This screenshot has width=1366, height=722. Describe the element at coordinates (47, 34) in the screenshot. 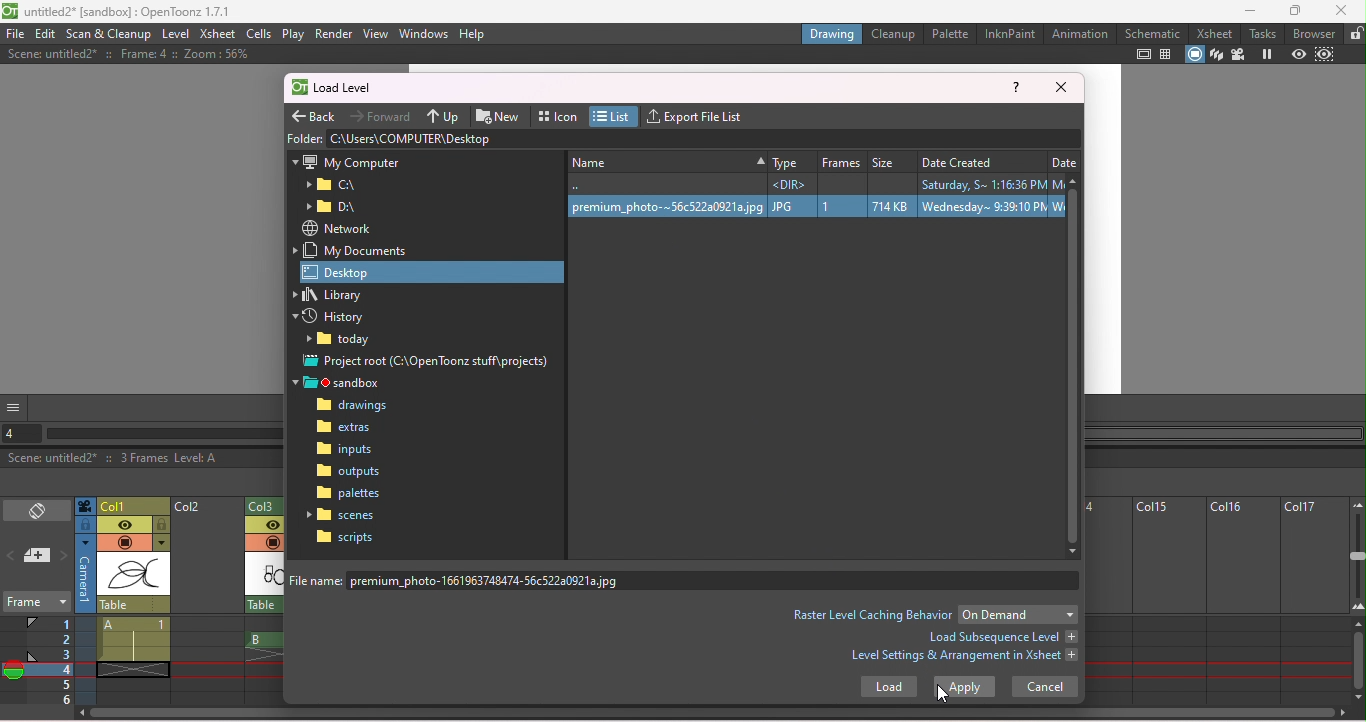

I see `Edit` at that location.